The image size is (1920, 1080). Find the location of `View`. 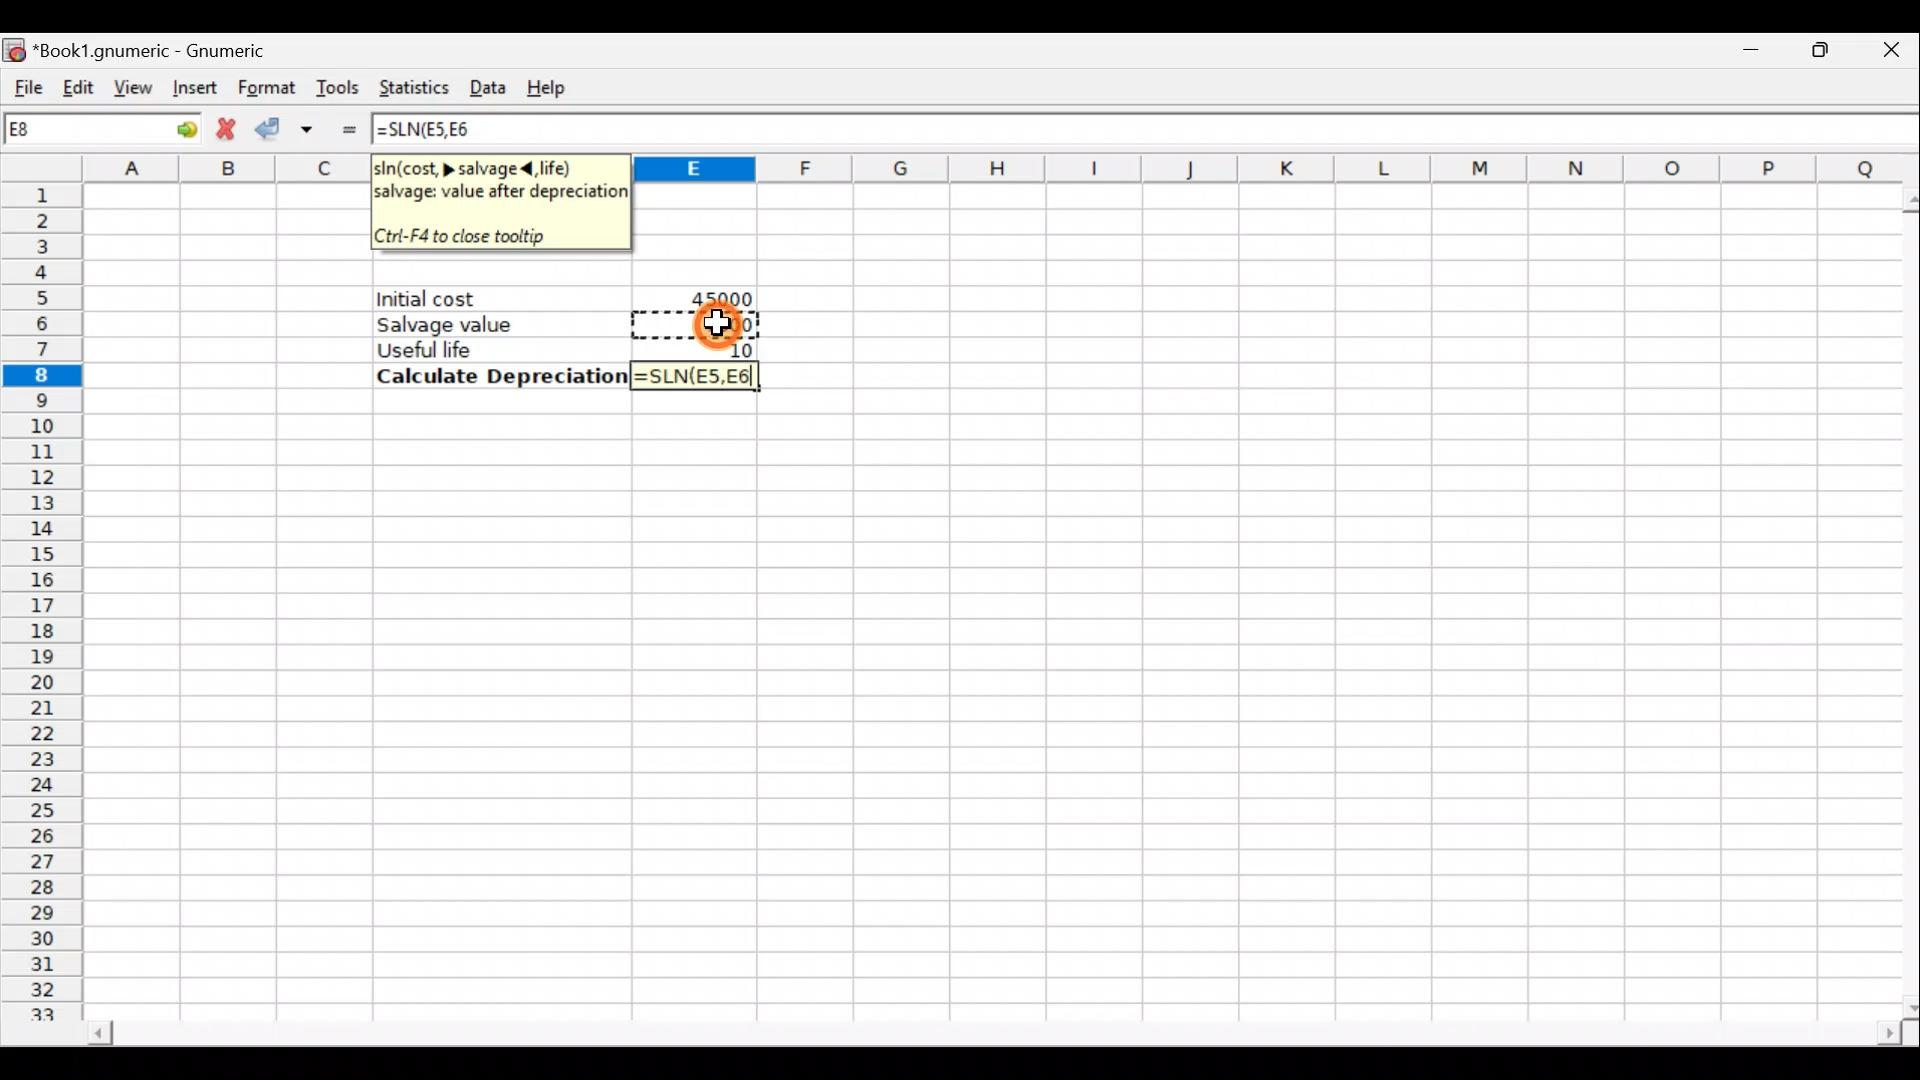

View is located at coordinates (132, 84).